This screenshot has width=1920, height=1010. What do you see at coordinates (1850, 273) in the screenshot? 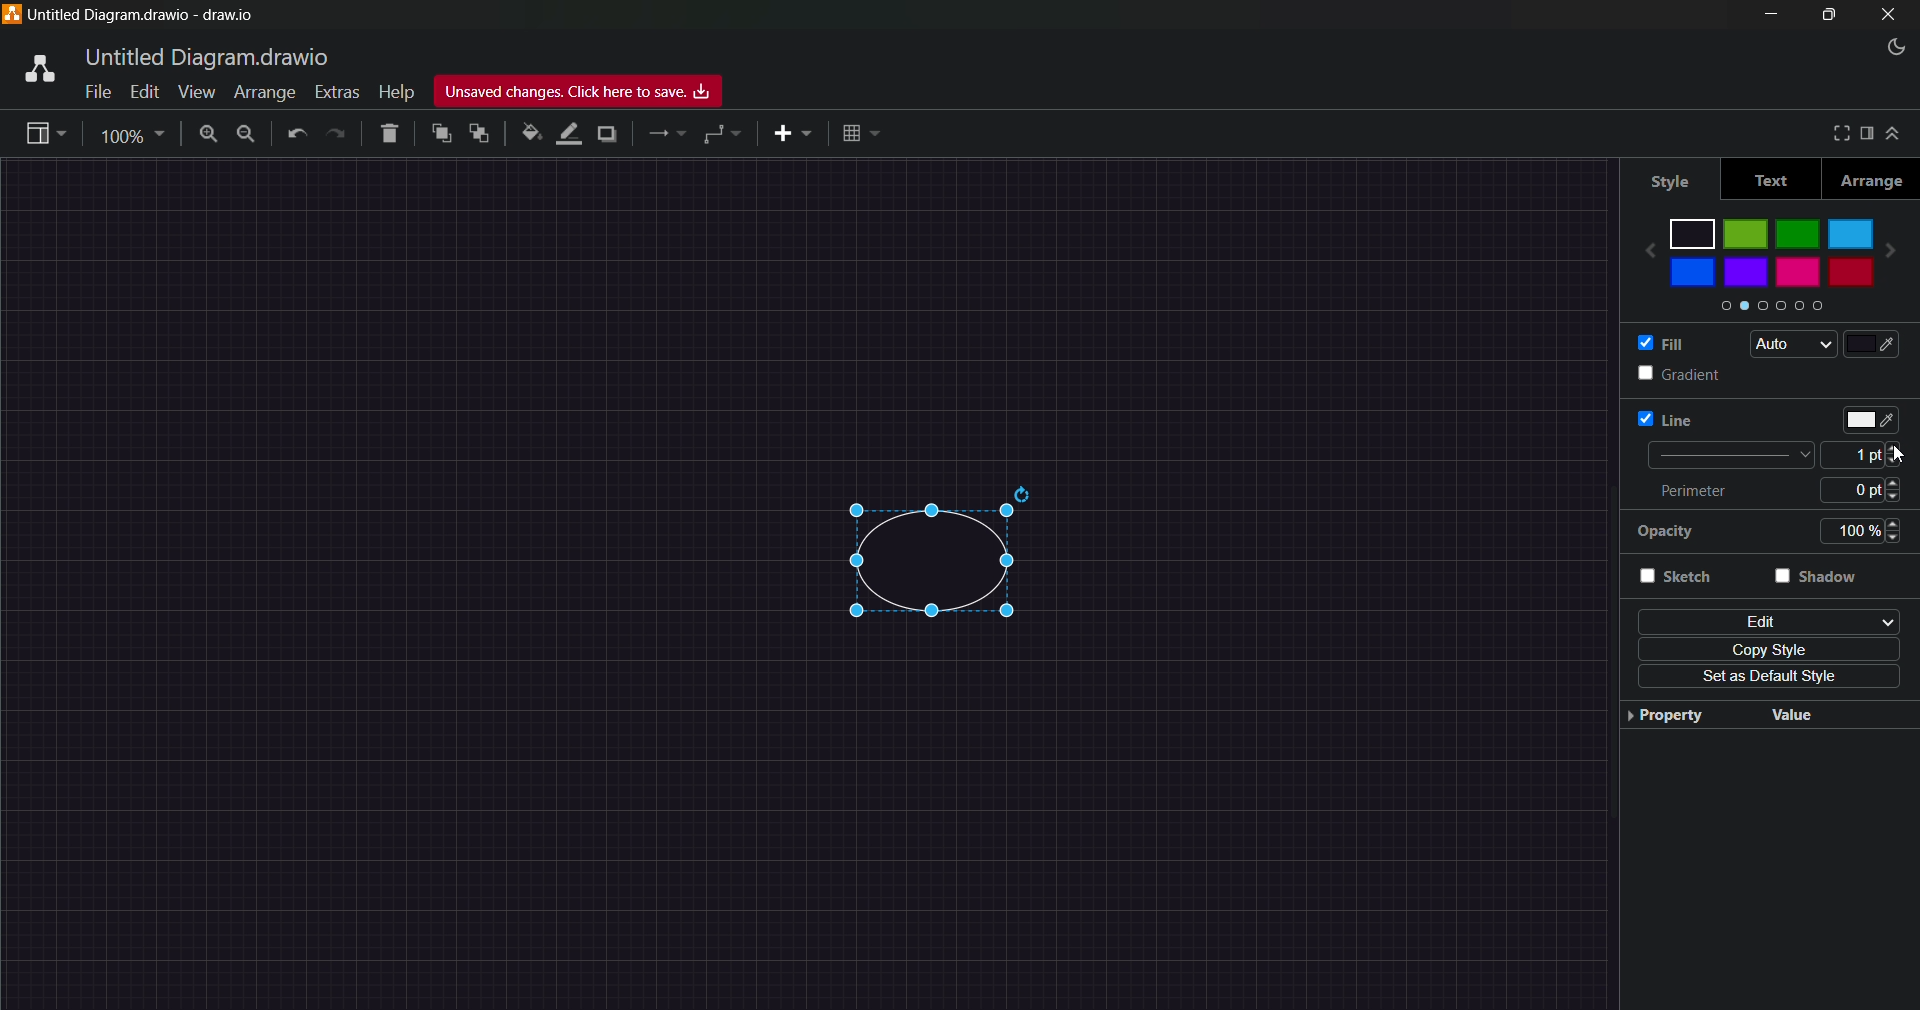
I see `red` at bounding box center [1850, 273].